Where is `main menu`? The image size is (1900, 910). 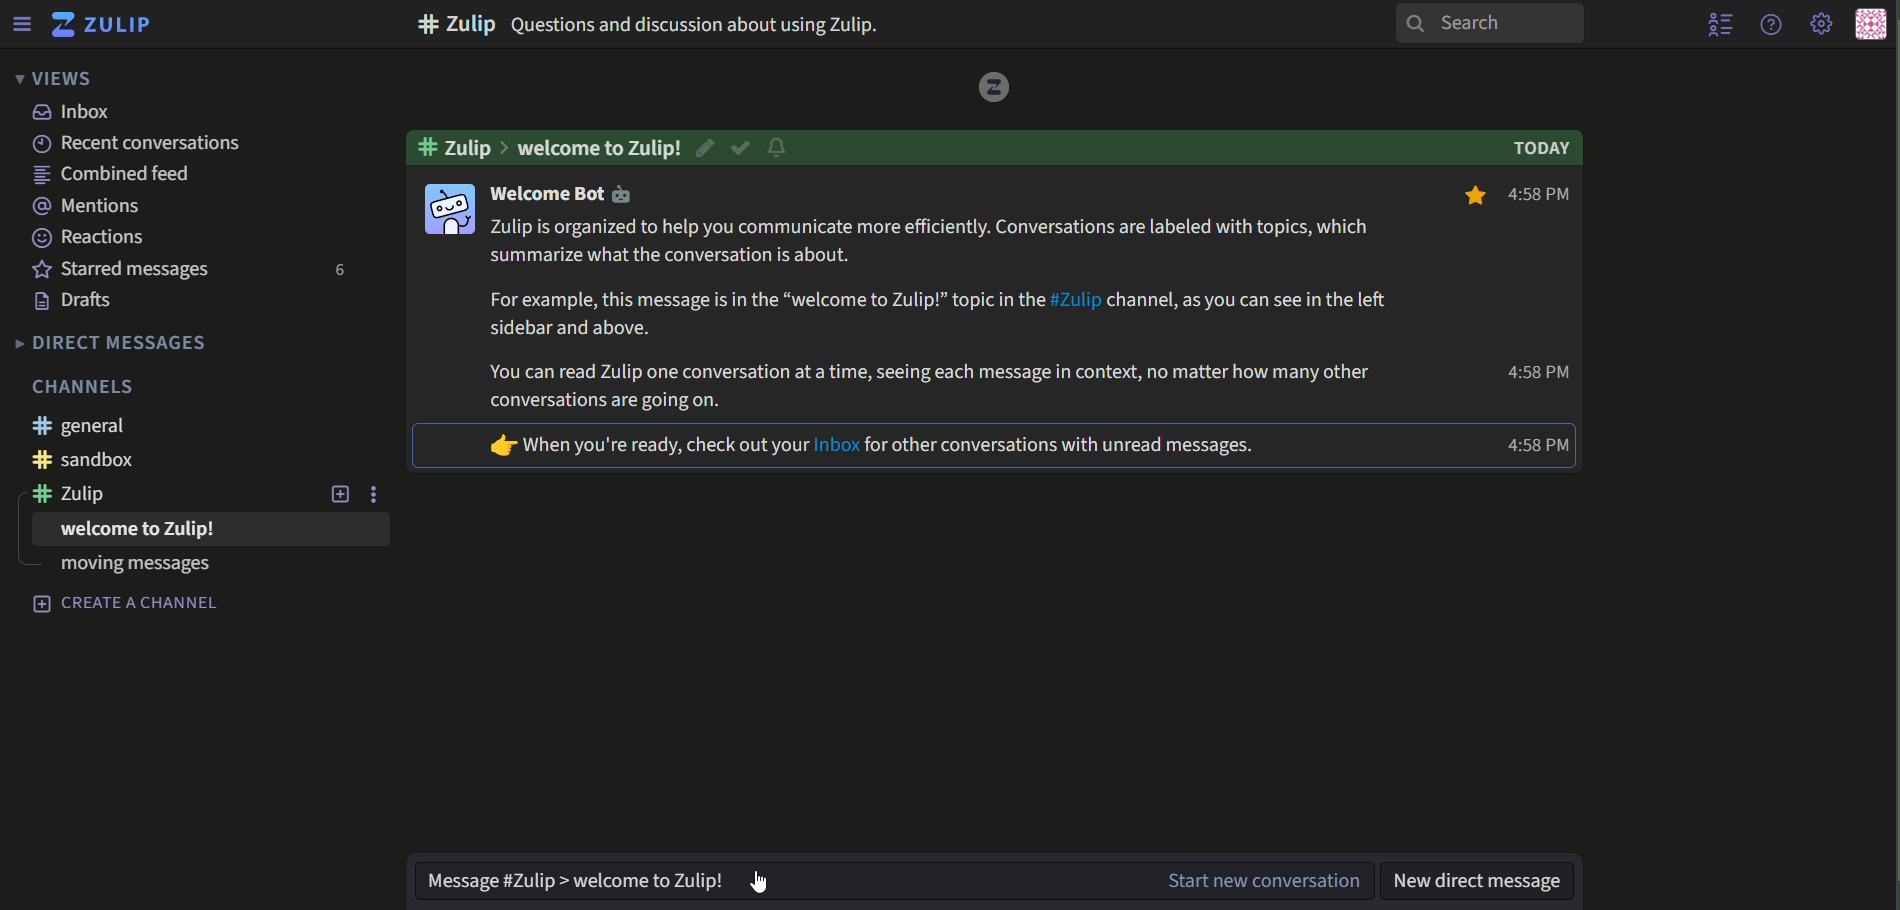
main menu is located at coordinates (1823, 25).